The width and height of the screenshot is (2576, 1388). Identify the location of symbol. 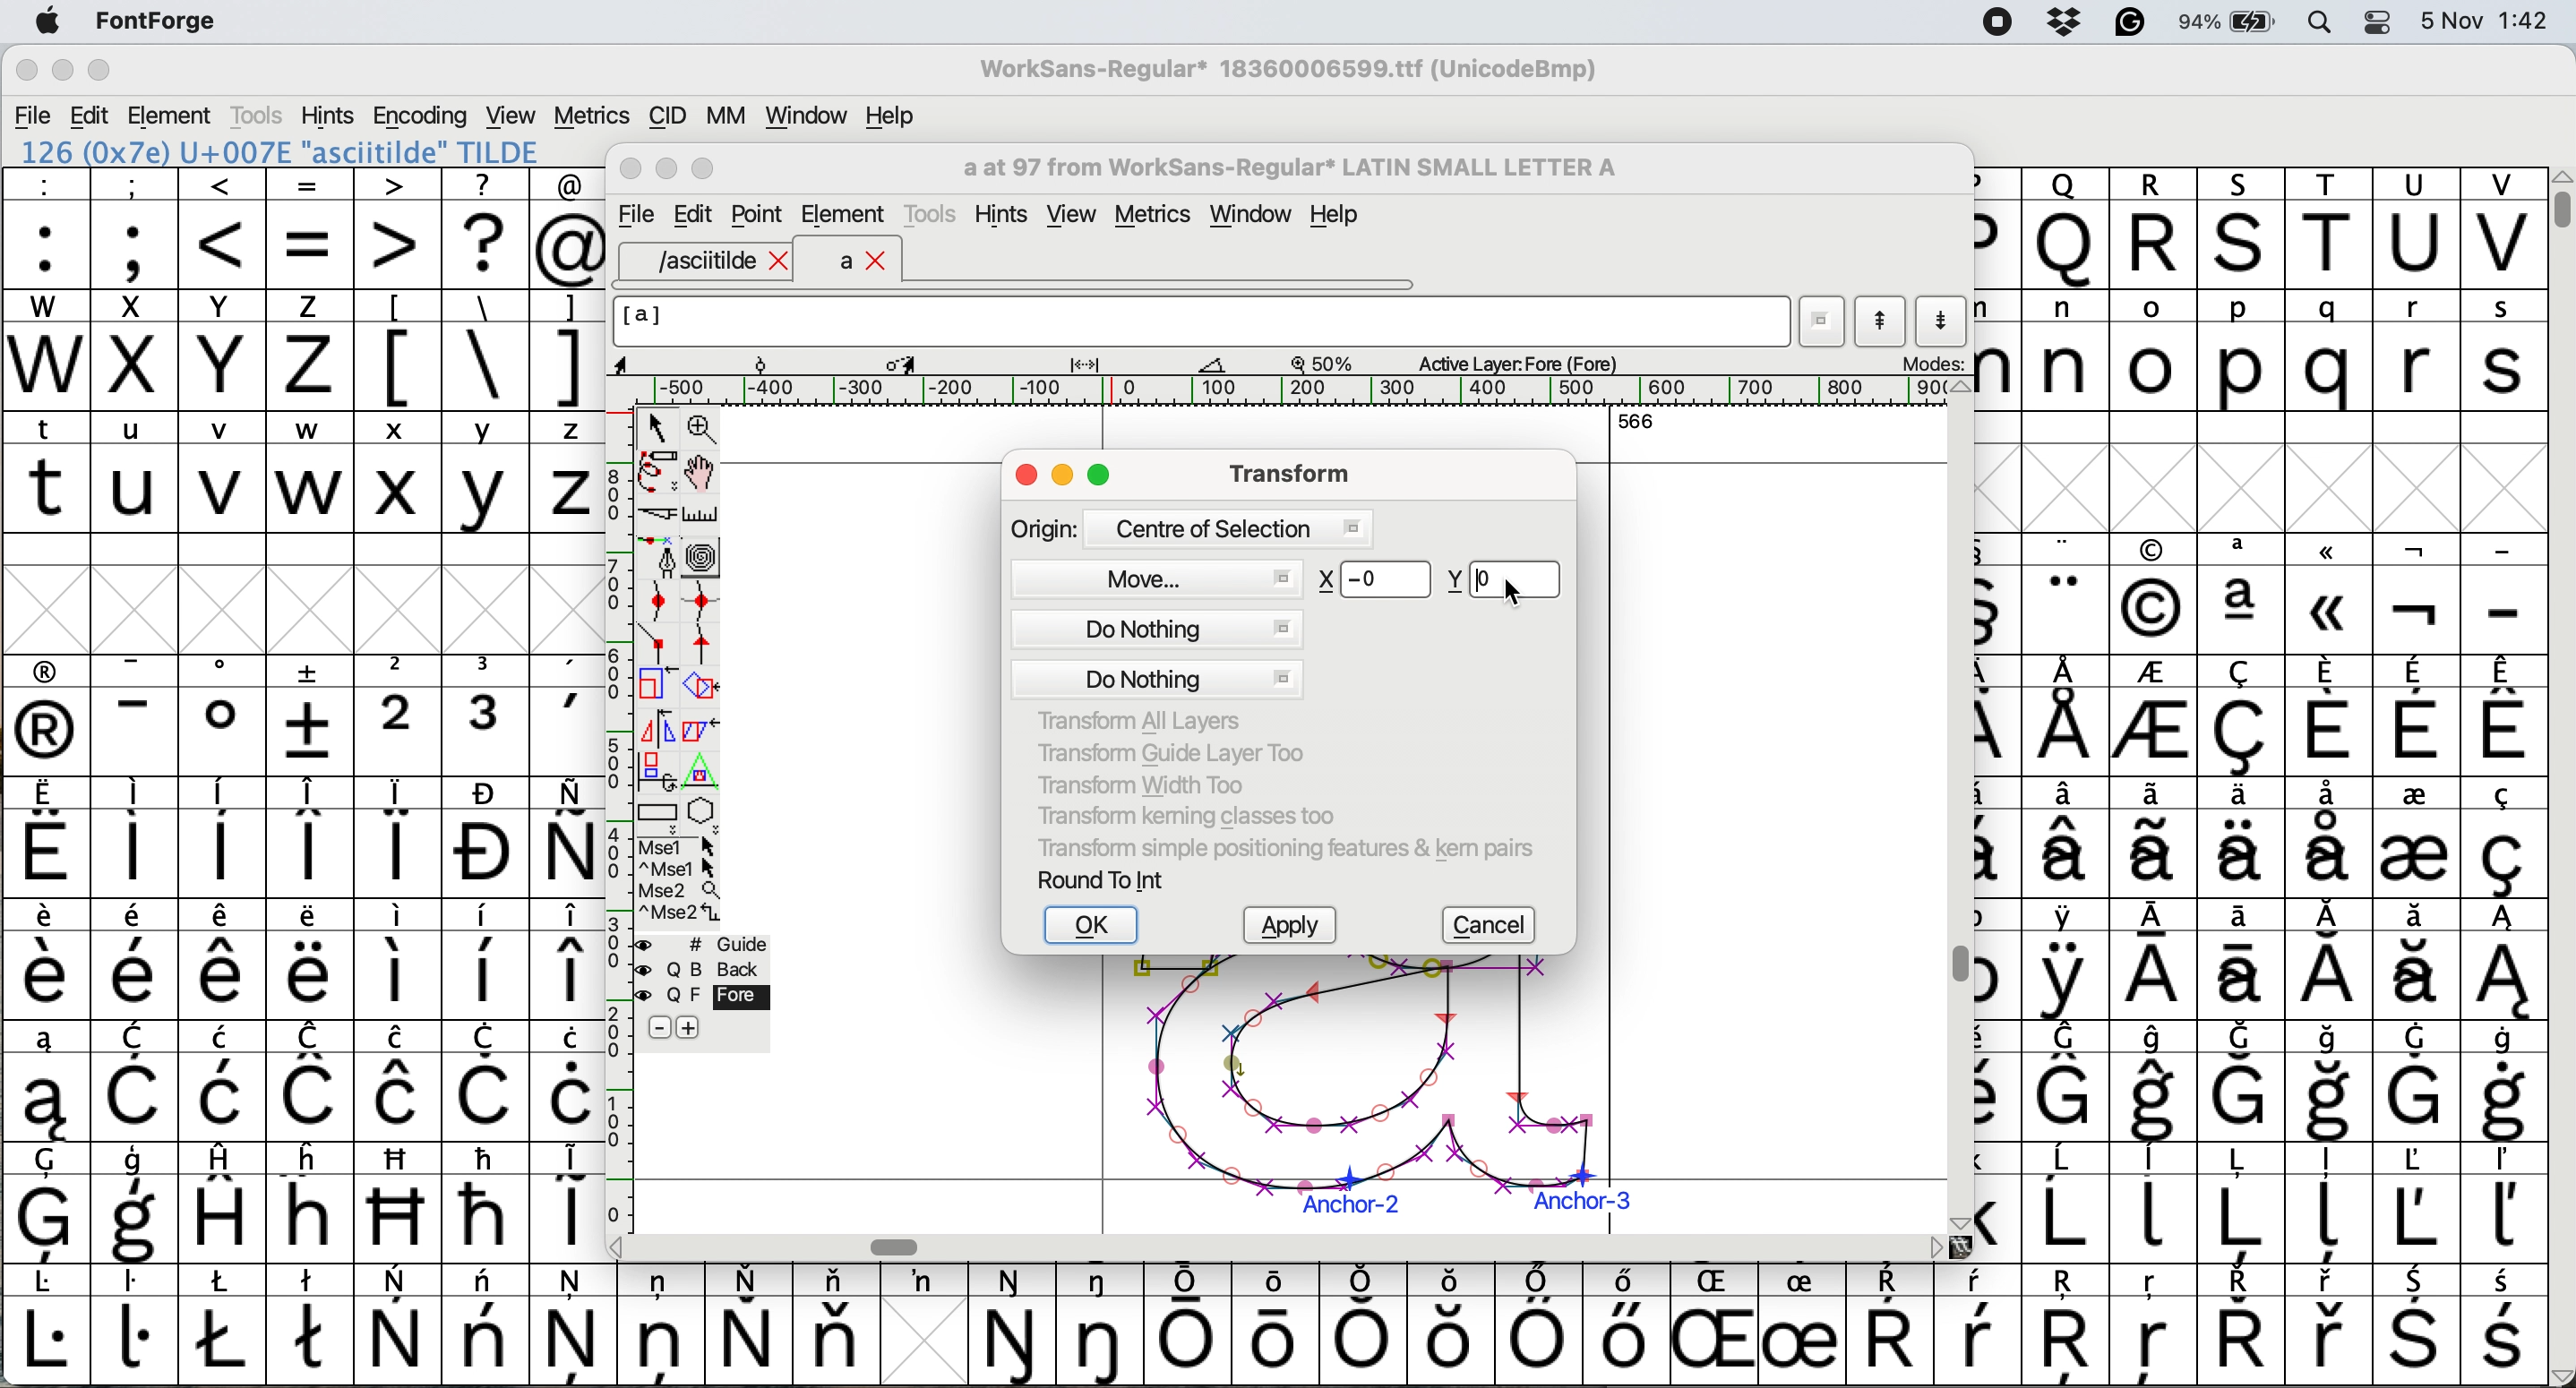
(313, 715).